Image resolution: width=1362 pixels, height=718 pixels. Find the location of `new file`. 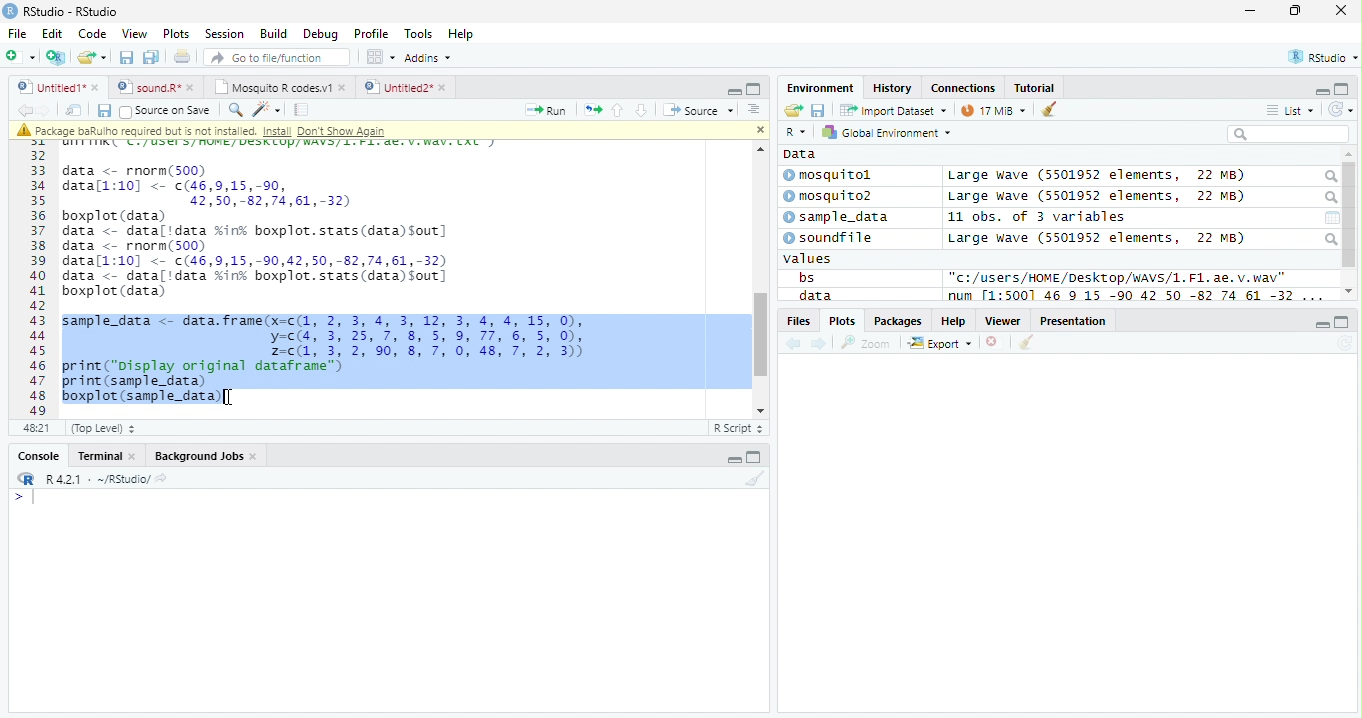

new file is located at coordinates (21, 57).